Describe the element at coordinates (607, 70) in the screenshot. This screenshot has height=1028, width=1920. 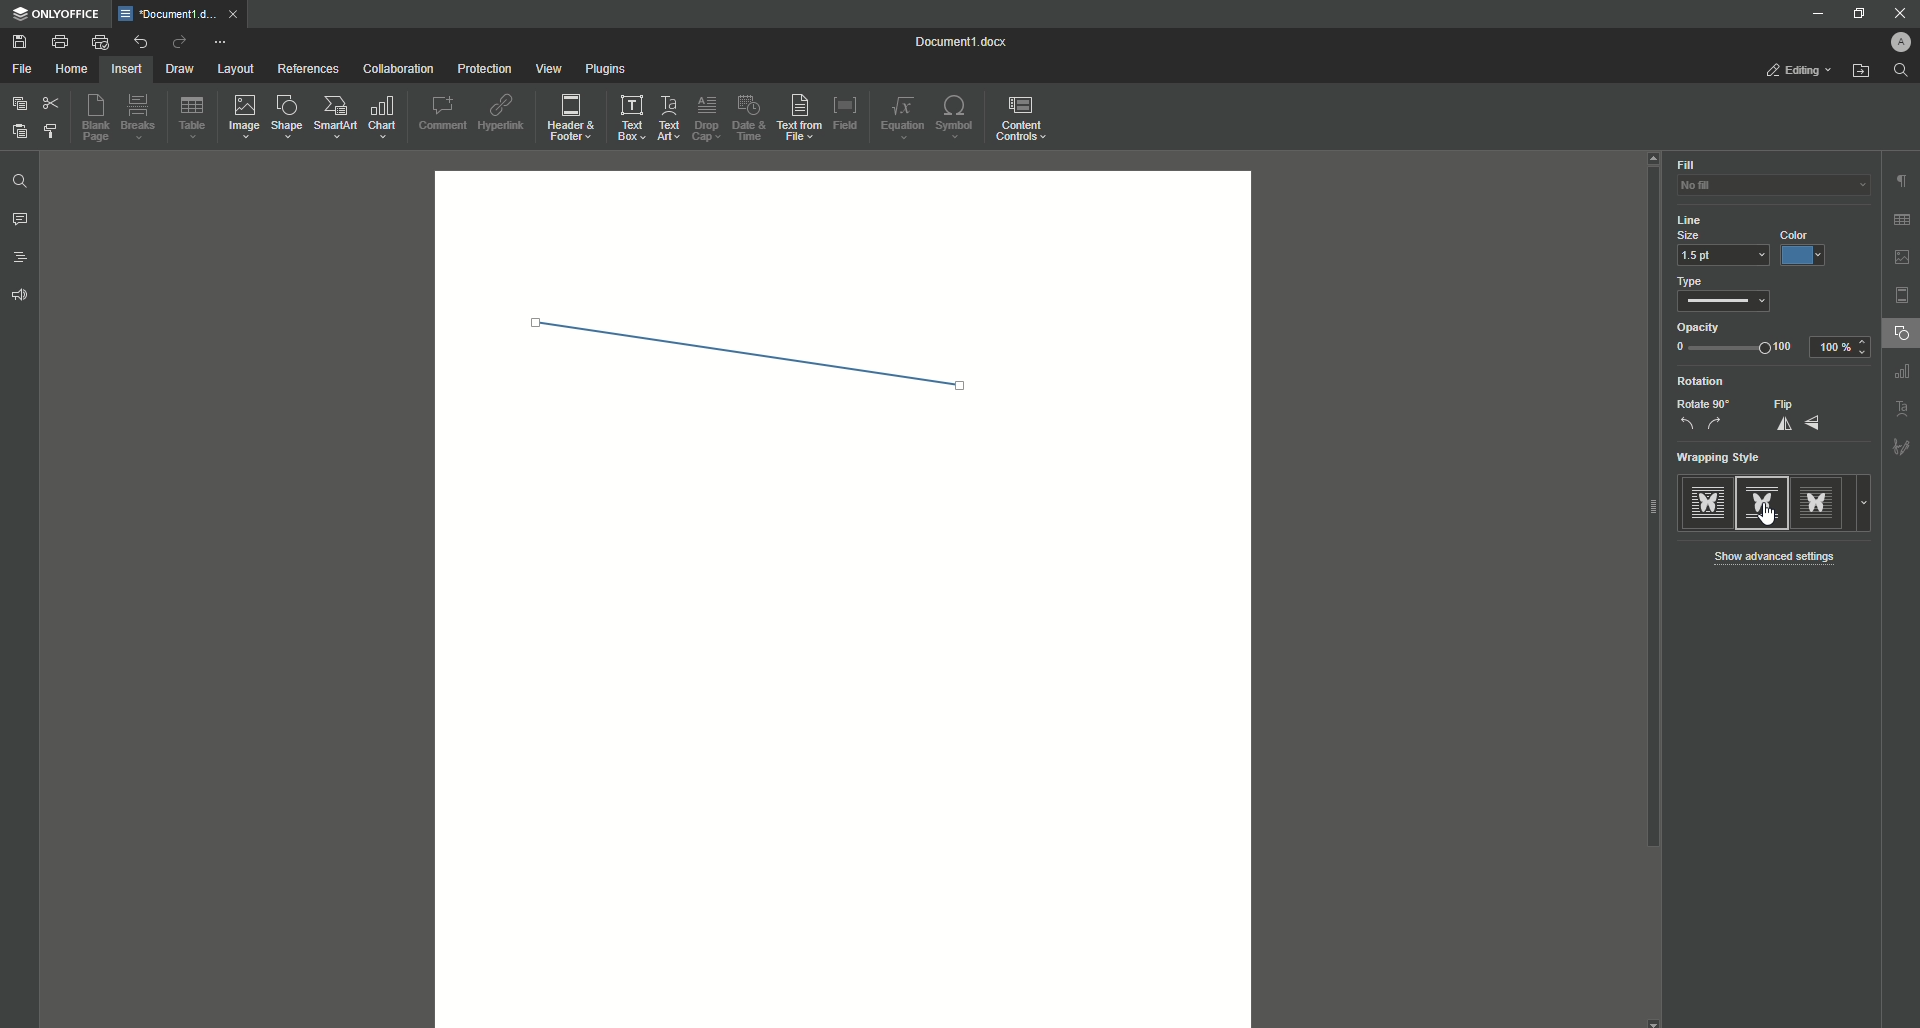
I see `Plugins` at that location.